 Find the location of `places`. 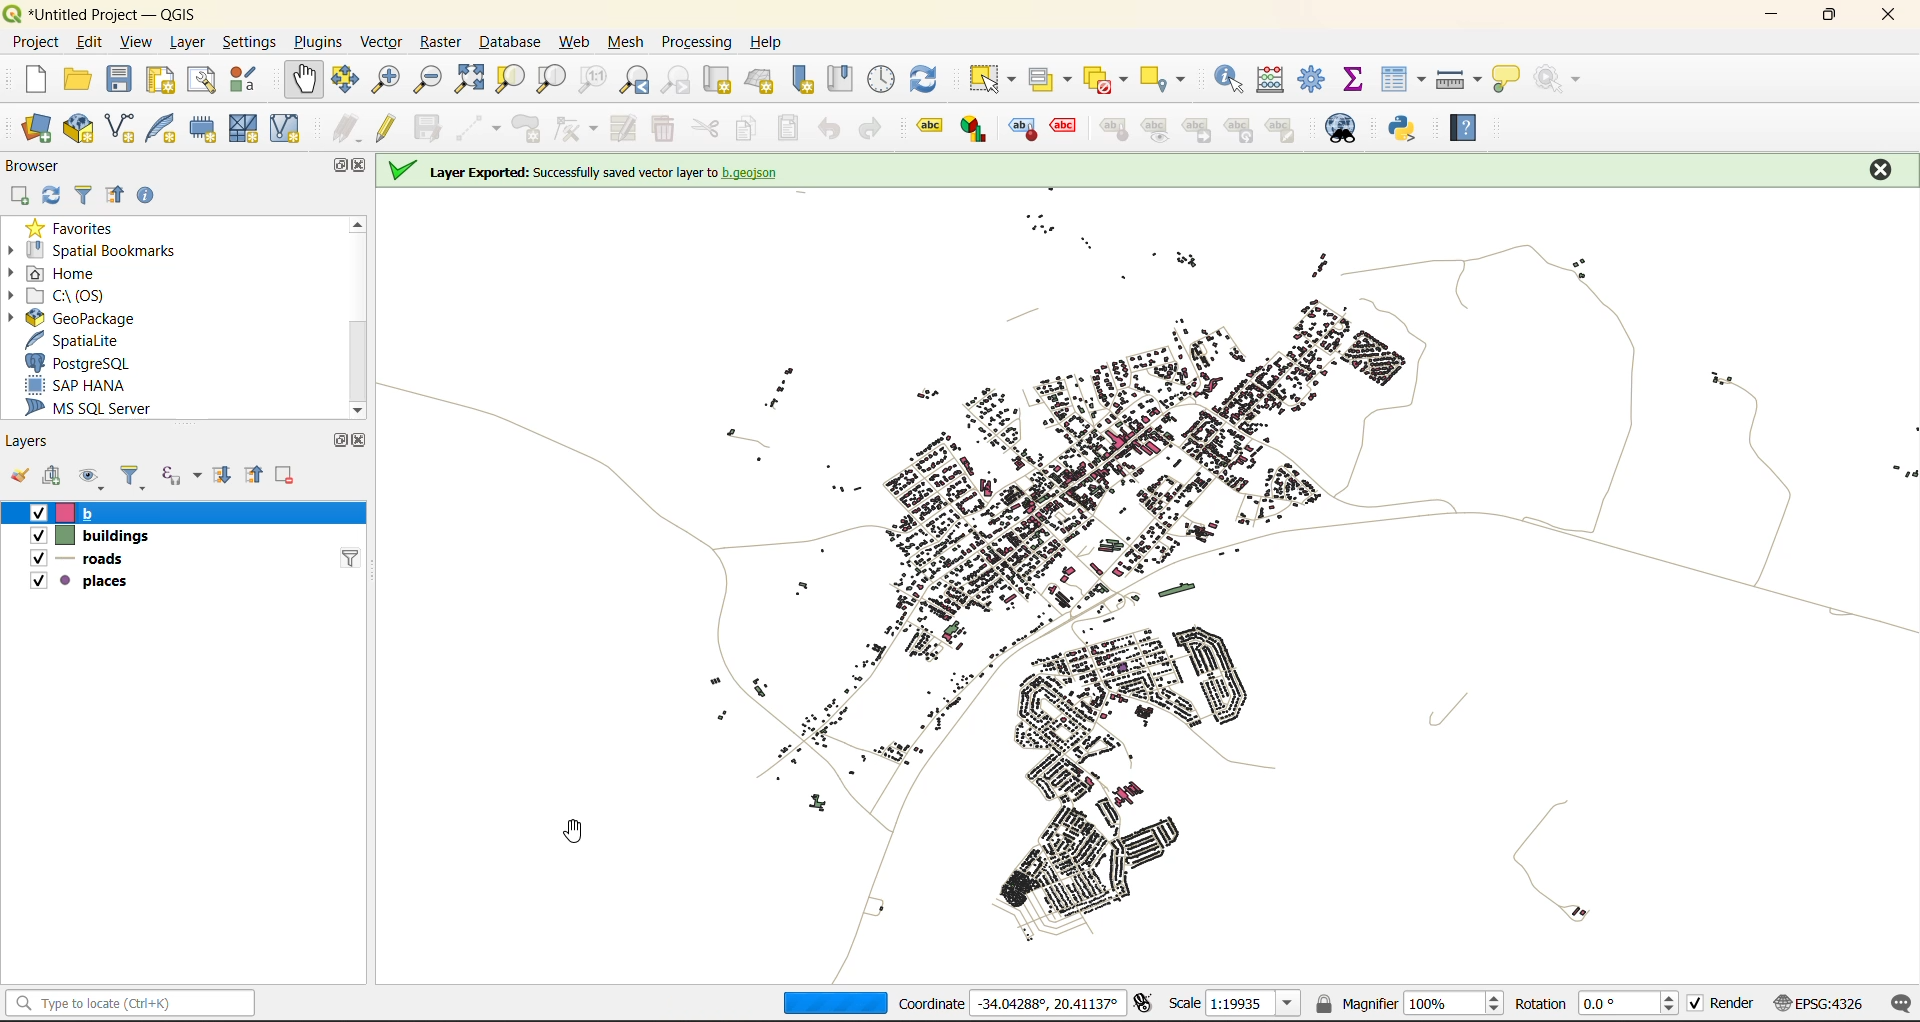

places is located at coordinates (71, 580).